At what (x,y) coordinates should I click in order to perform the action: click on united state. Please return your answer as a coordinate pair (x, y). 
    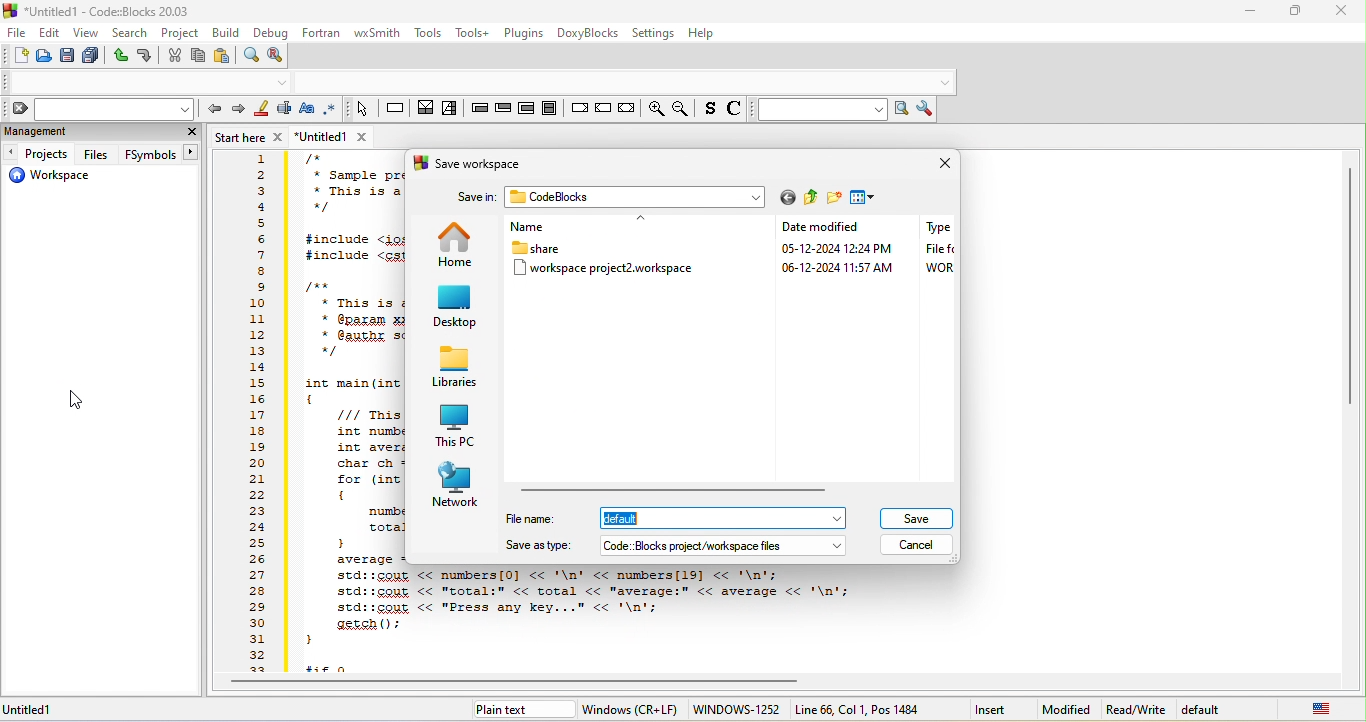
    Looking at the image, I should click on (1323, 711).